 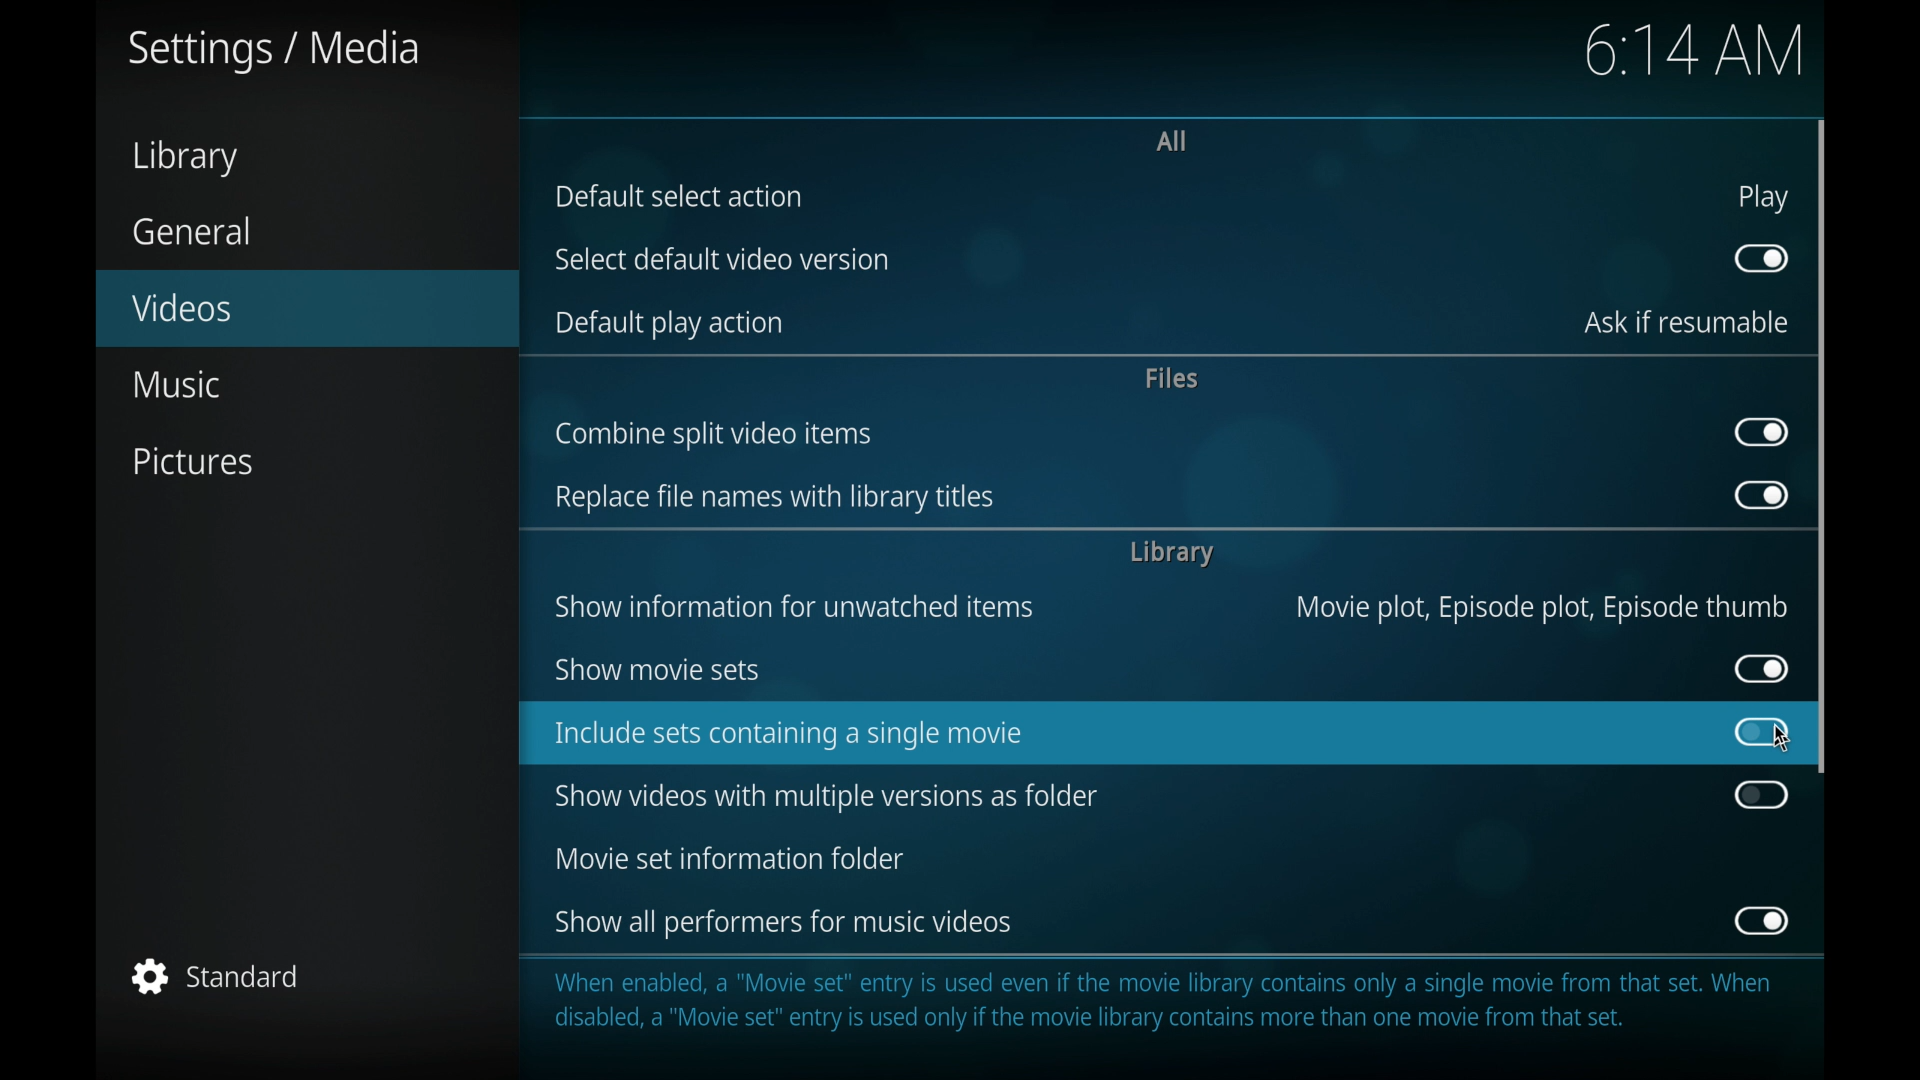 I want to click on music, so click(x=178, y=383).